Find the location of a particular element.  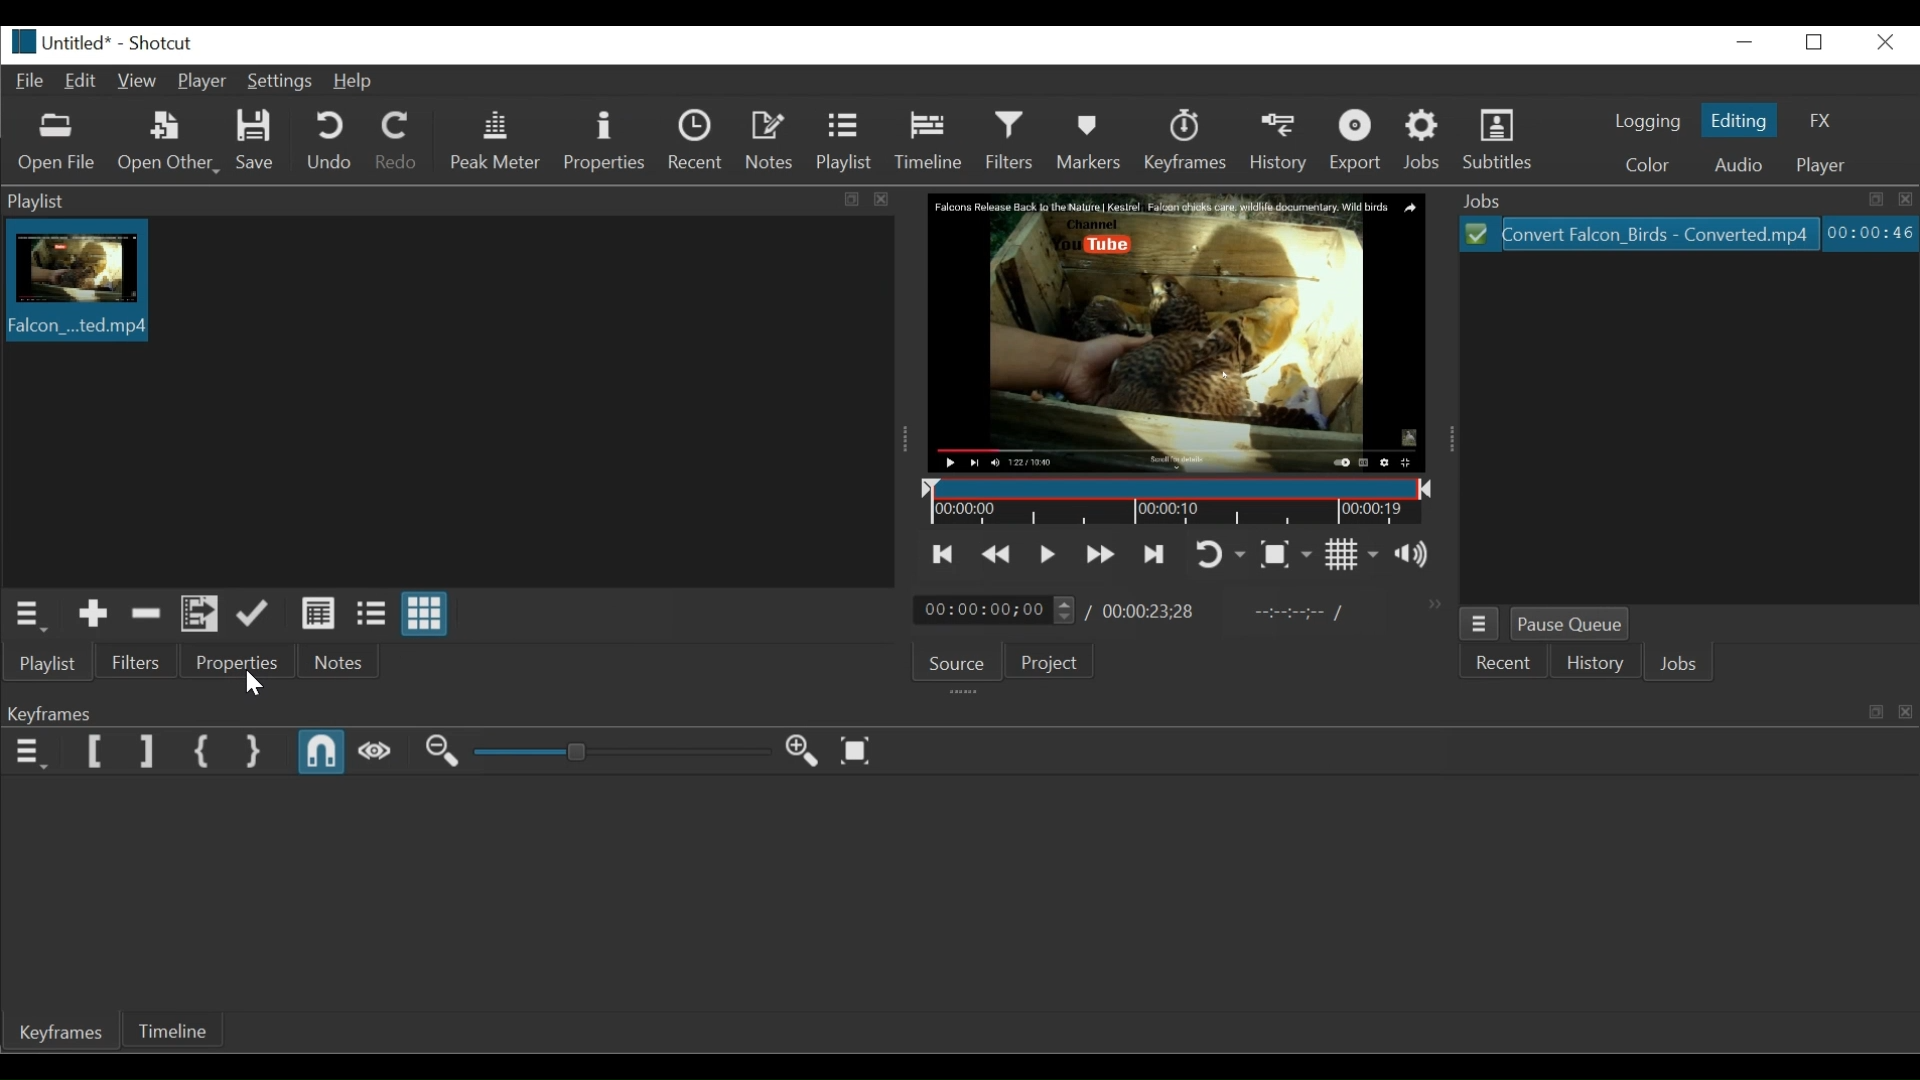

Filters is located at coordinates (134, 661).